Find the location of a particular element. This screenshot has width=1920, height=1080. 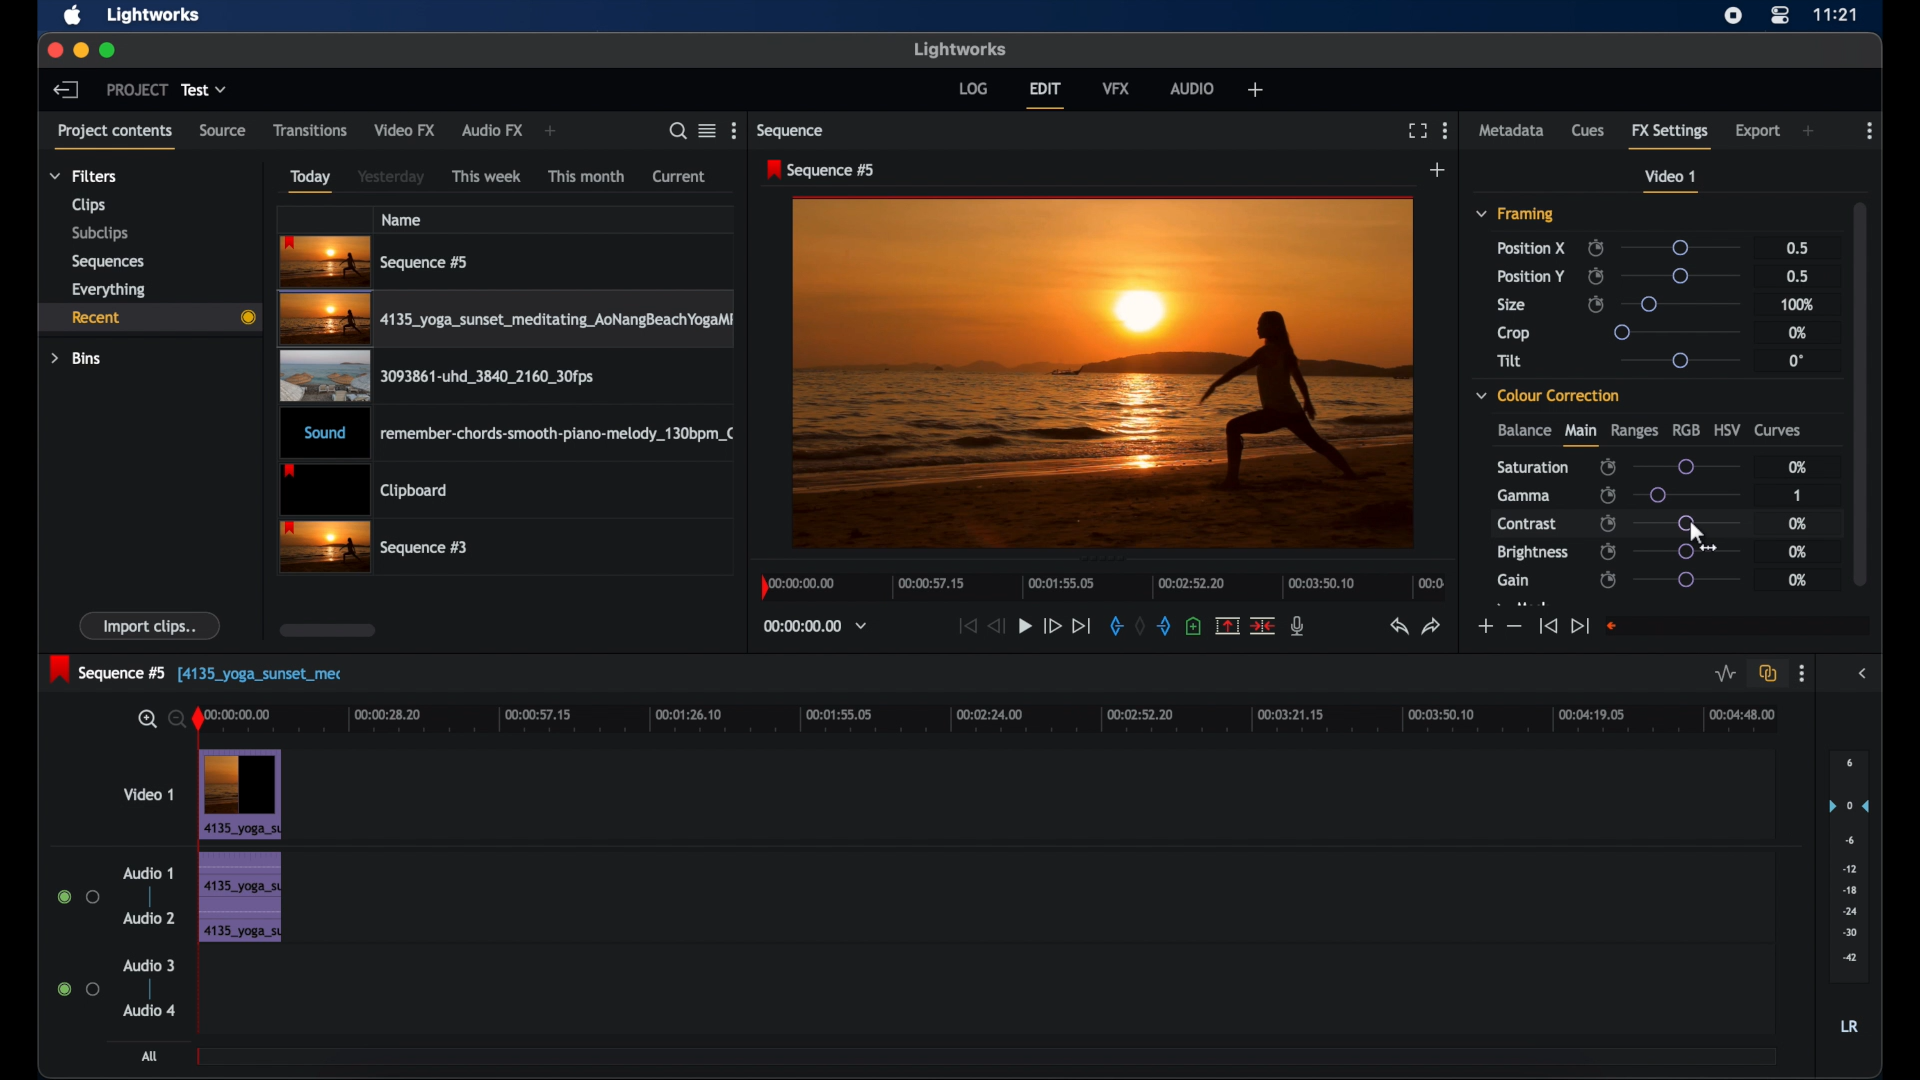

out mark is located at coordinates (1166, 626).